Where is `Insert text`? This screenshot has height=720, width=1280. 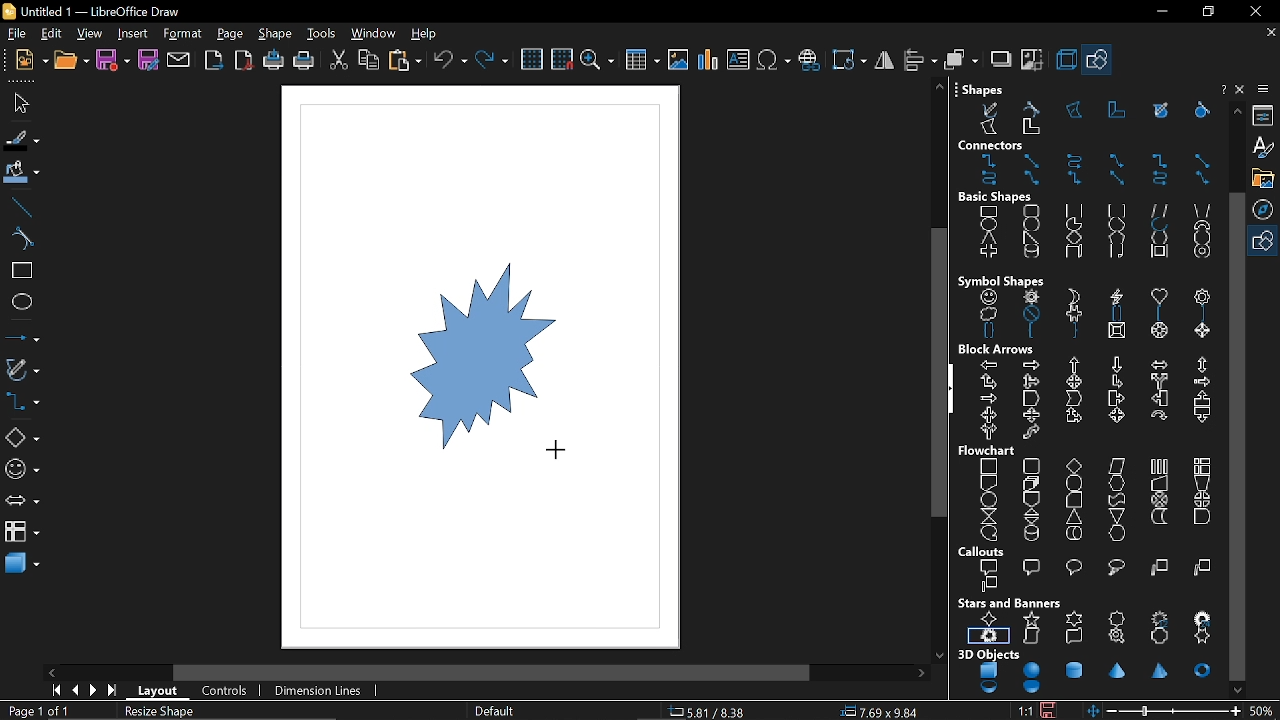 Insert text is located at coordinates (738, 61).